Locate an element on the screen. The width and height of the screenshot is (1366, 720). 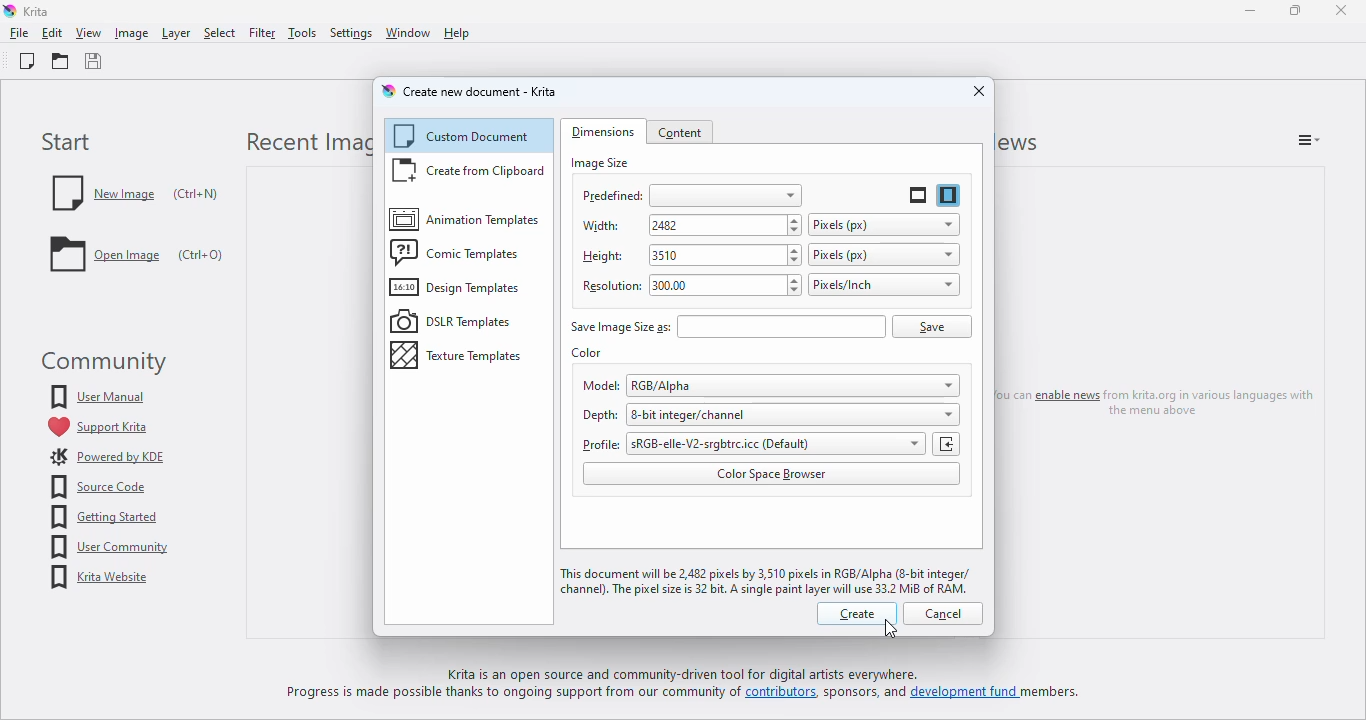
create from clipboard is located at coordinates (468, 171).